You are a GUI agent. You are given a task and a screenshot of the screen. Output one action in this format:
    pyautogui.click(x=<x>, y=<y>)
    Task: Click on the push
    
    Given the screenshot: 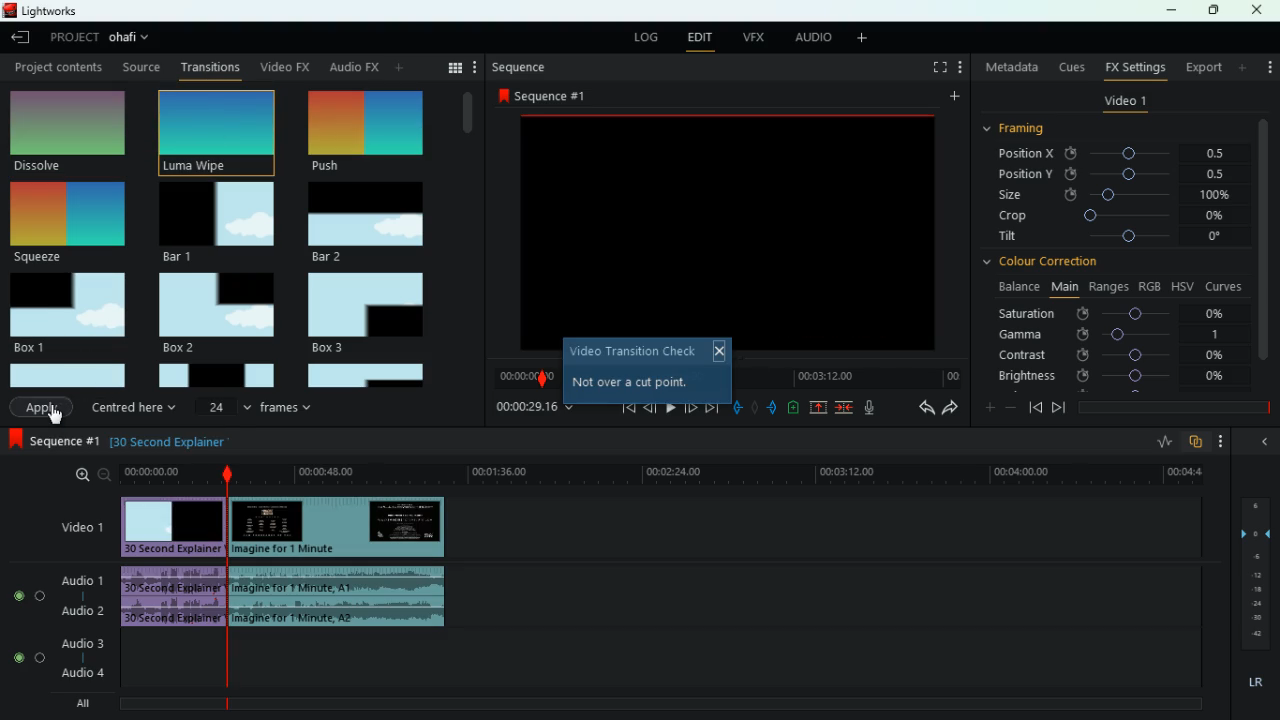 What is the action you would take?
    pyautogui.click(x=220, y=132)
    